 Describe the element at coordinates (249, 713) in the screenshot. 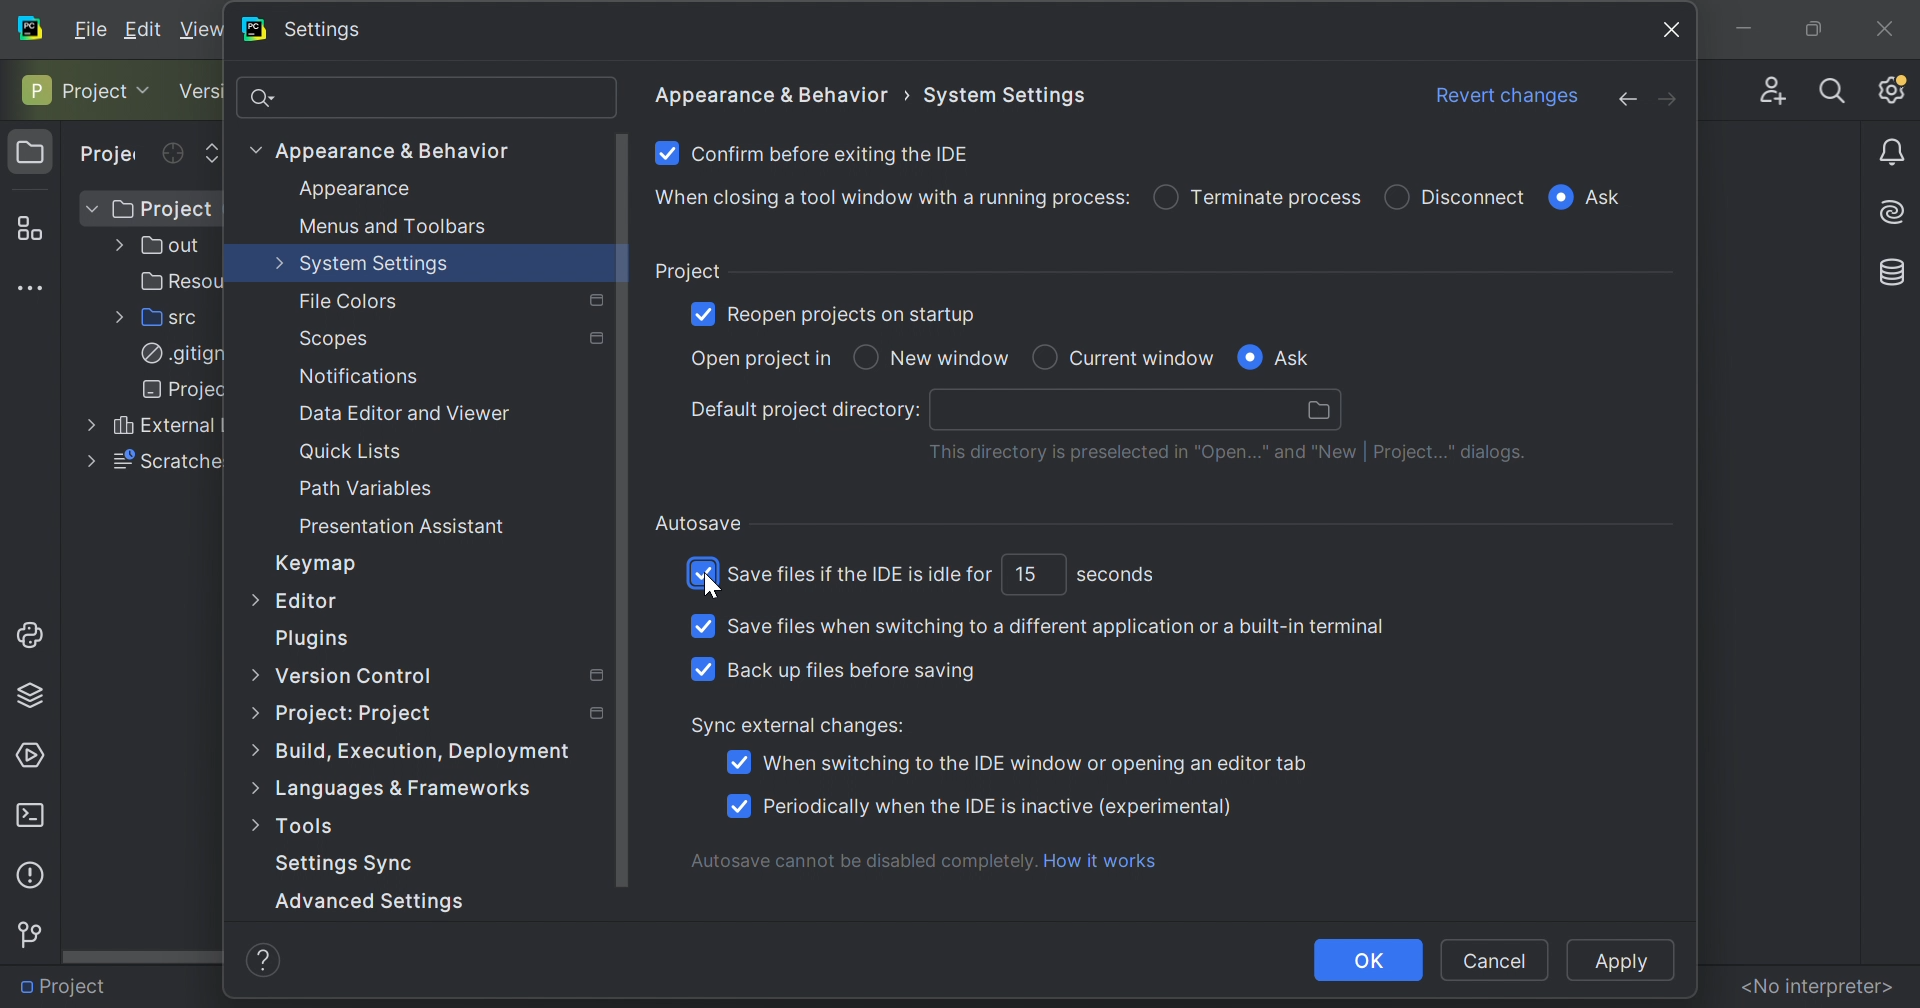

I see `More` at that location.